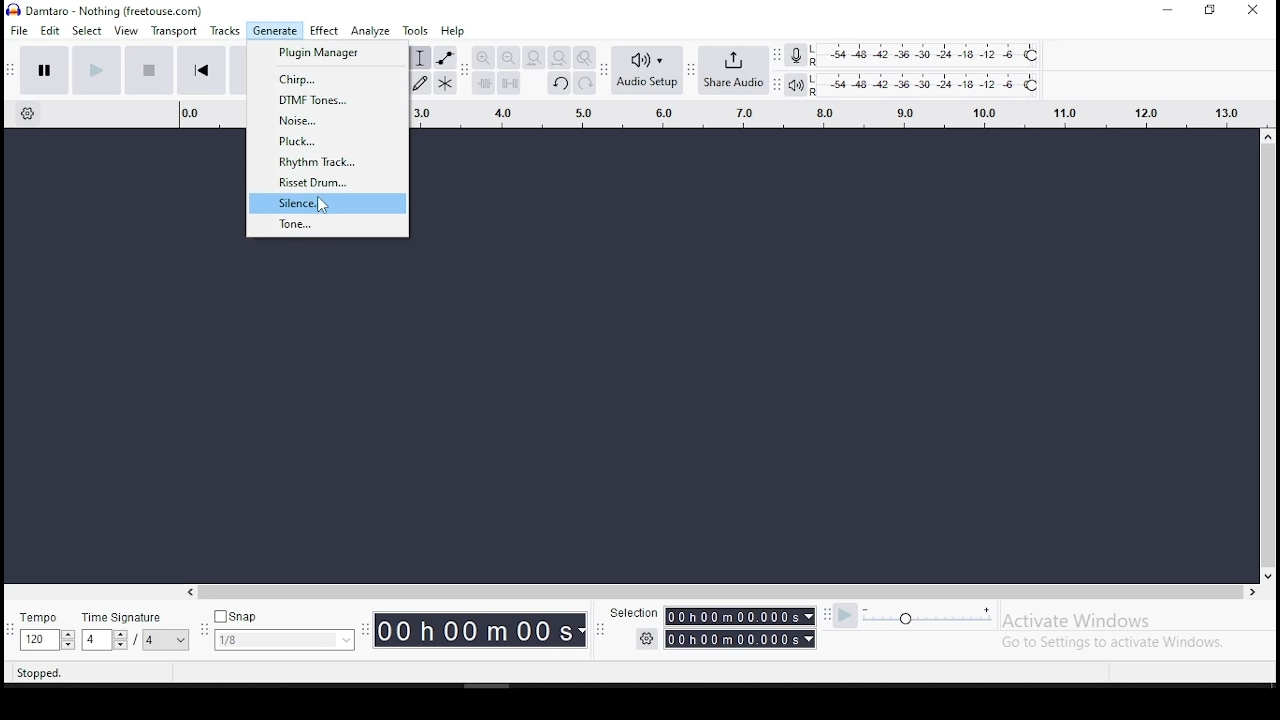 This screenshot has width=1280, height=720. Describe the element at coordinates (421, 57) in the screenshot. I see `selection tool` at that location.